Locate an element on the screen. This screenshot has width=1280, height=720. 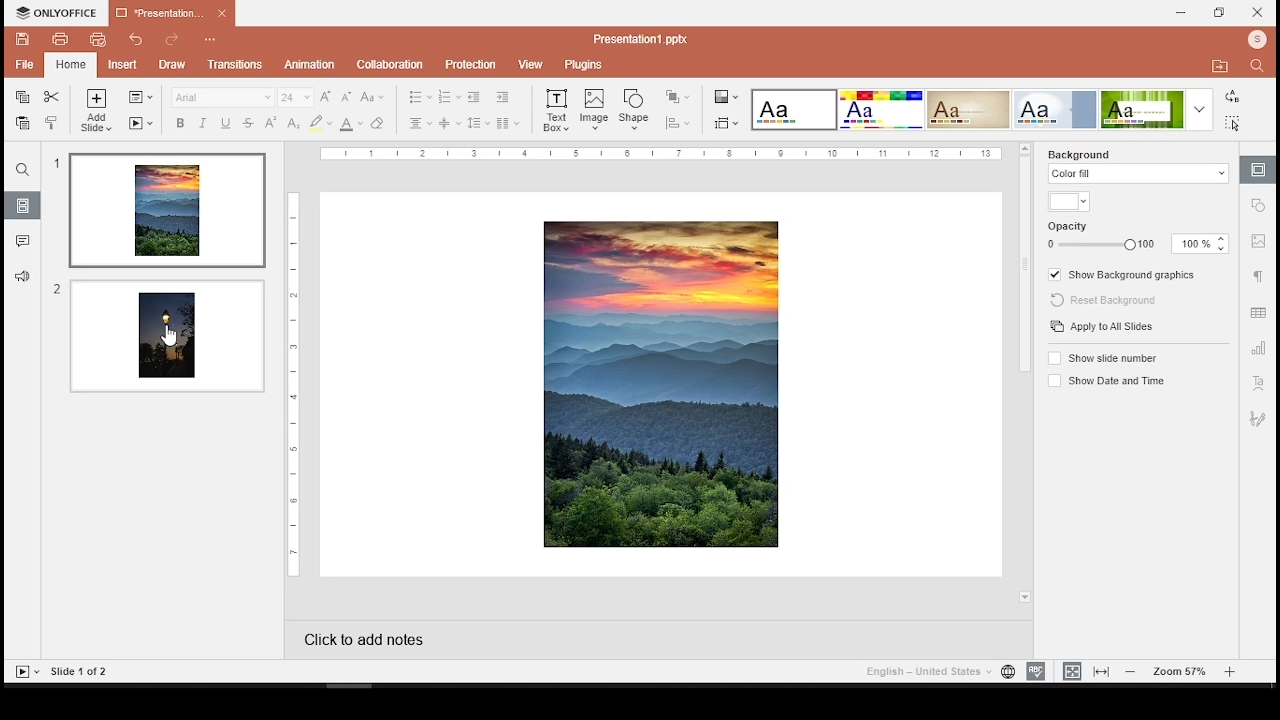
table settings is located at coordinates (1259, 314).